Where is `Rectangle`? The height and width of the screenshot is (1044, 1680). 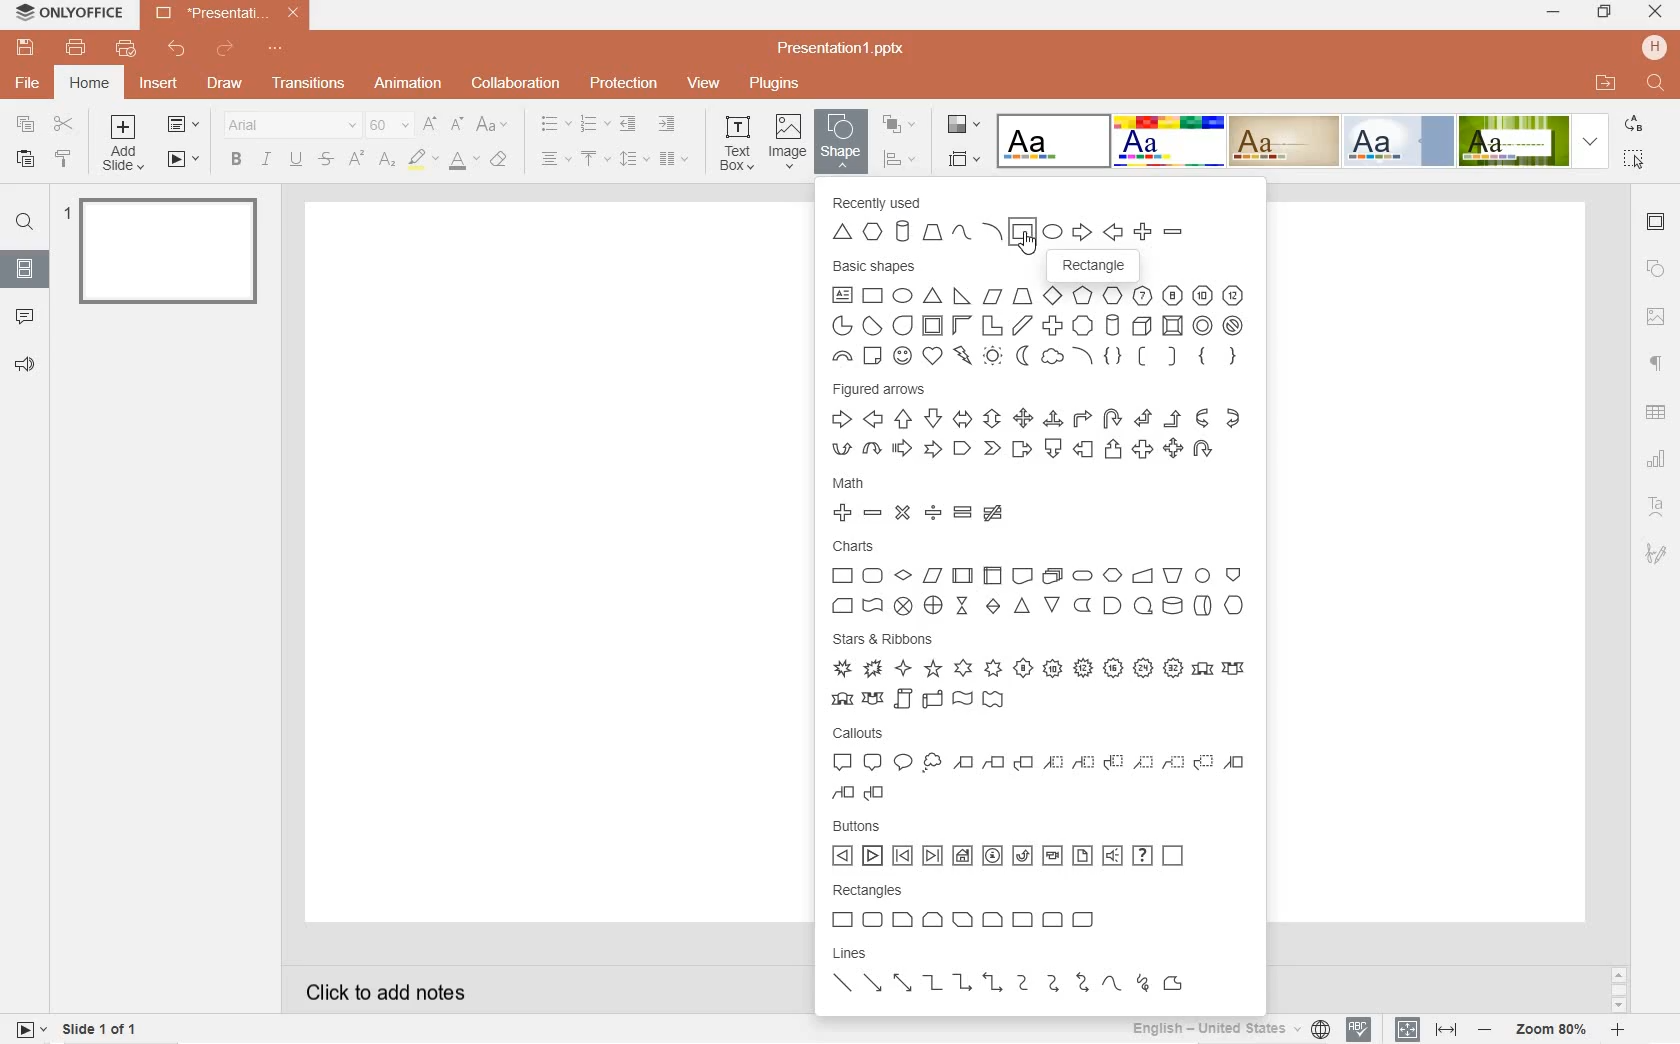 Rectangle is located at coordinates (1093, 264).